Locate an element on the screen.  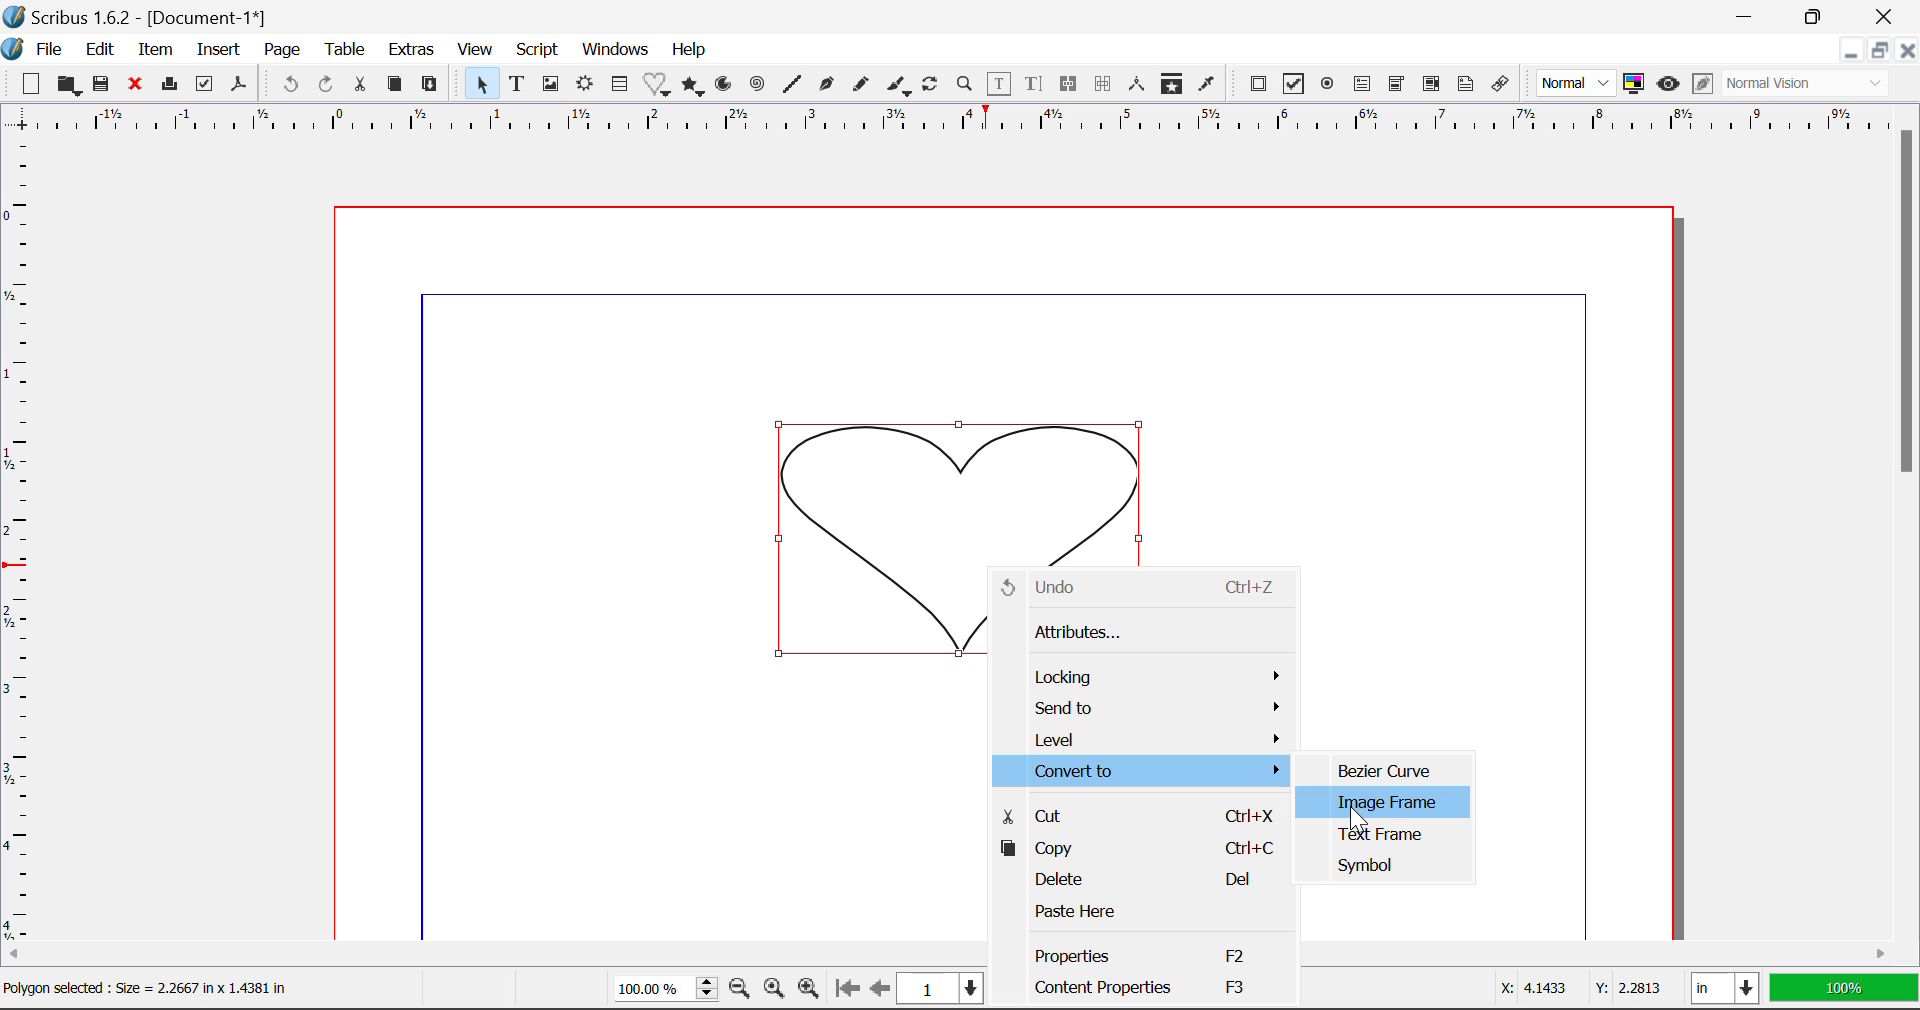
Cut is located at coordinates (1138, 813).